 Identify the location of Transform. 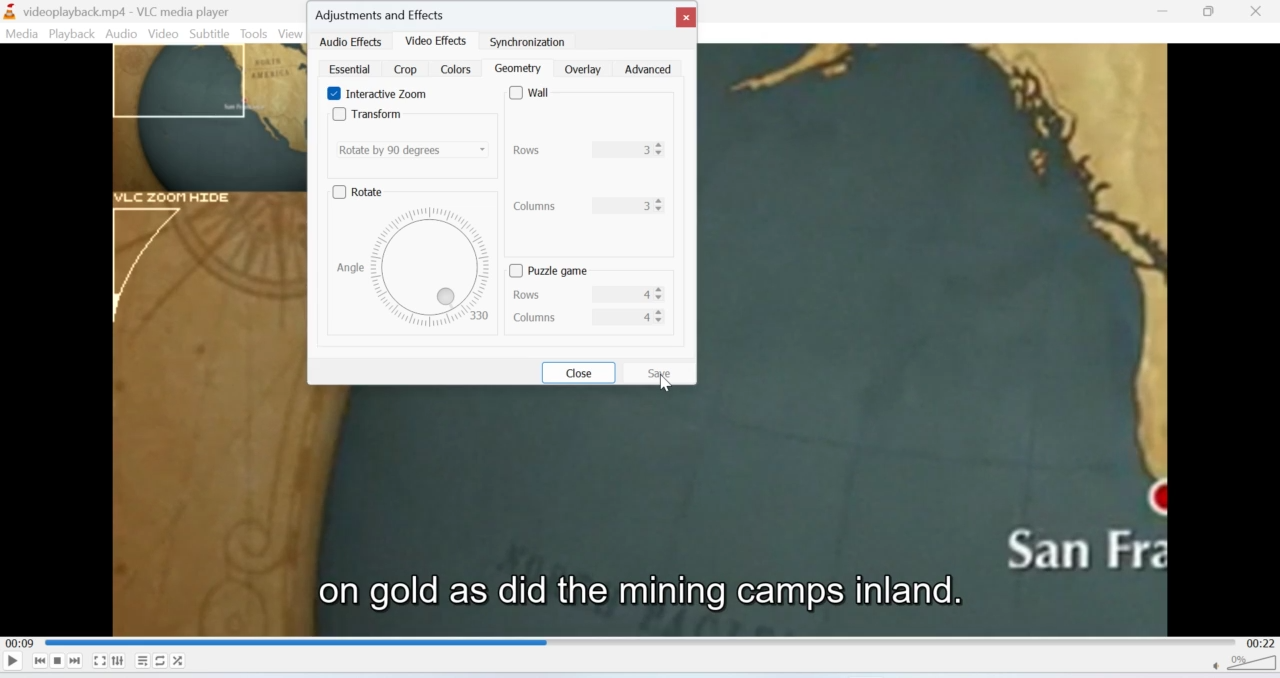
(367, 114).